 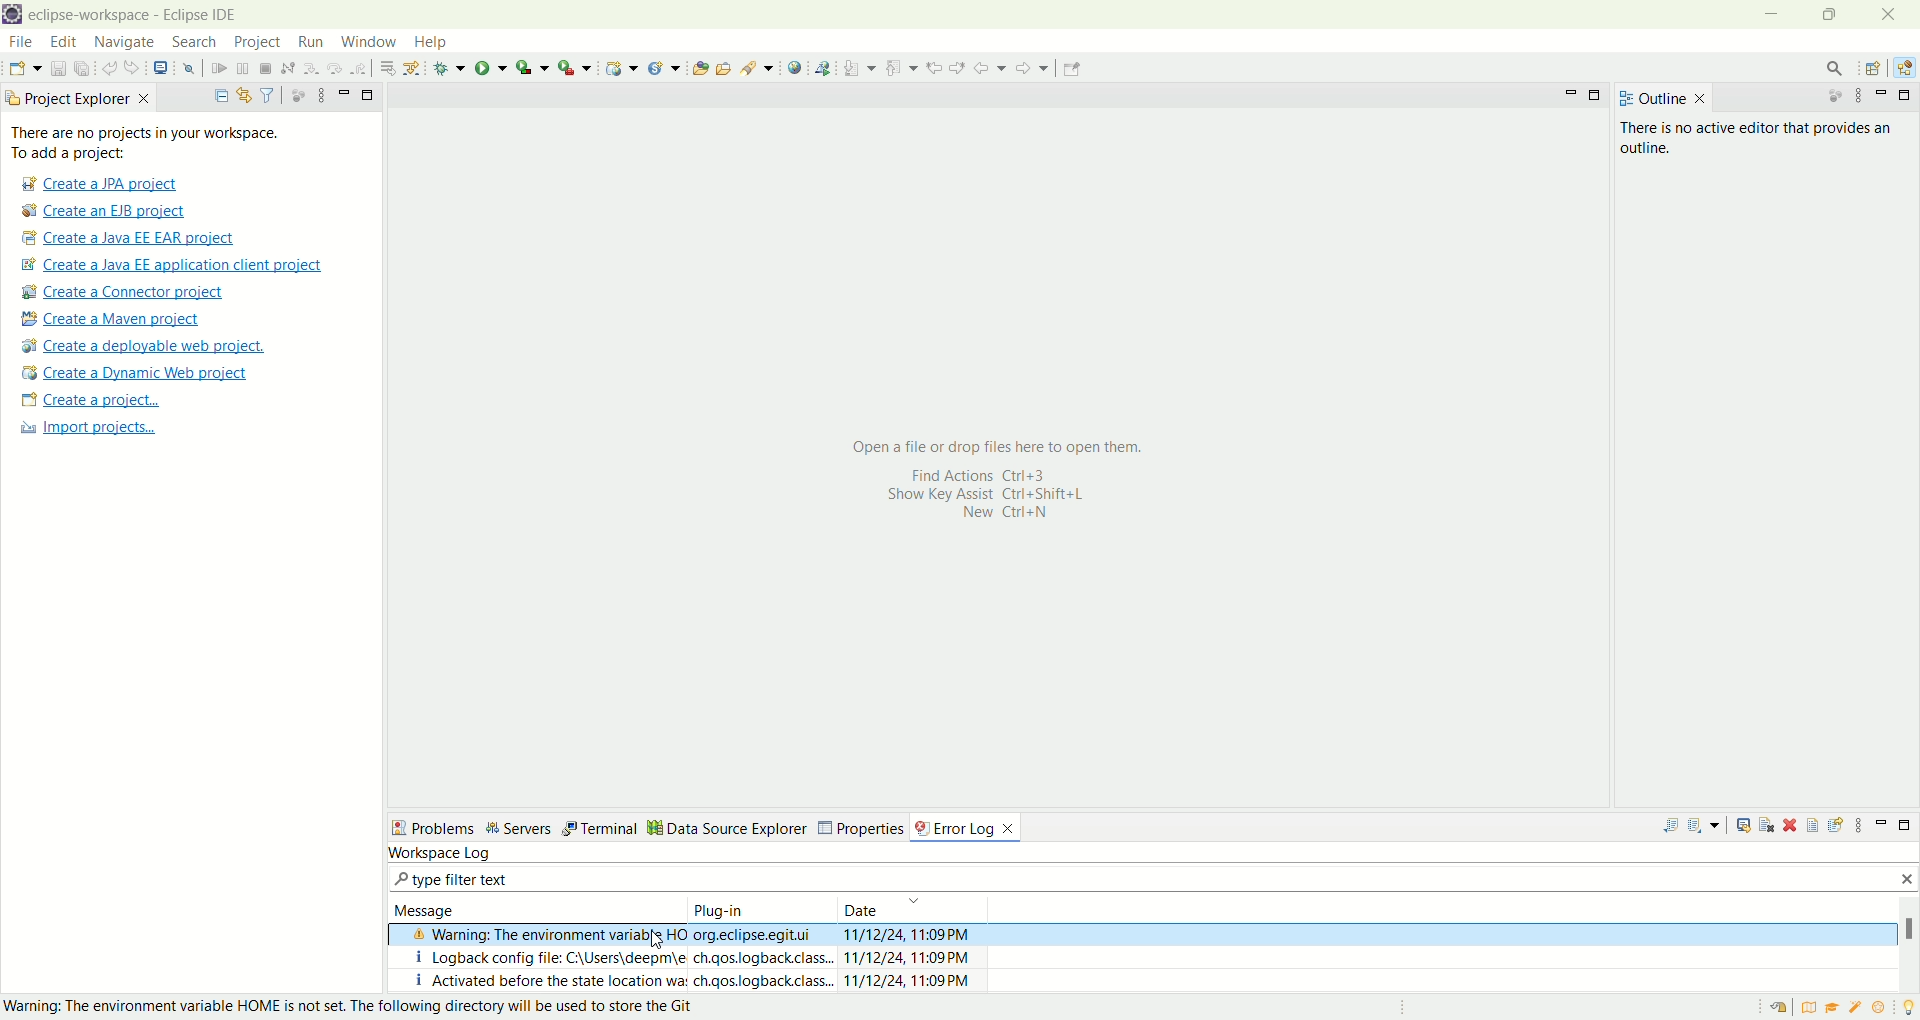 What do you see at coordinates (795, 68) in the screenshot?
I see `open web browser` at bounding box center [795, 68].